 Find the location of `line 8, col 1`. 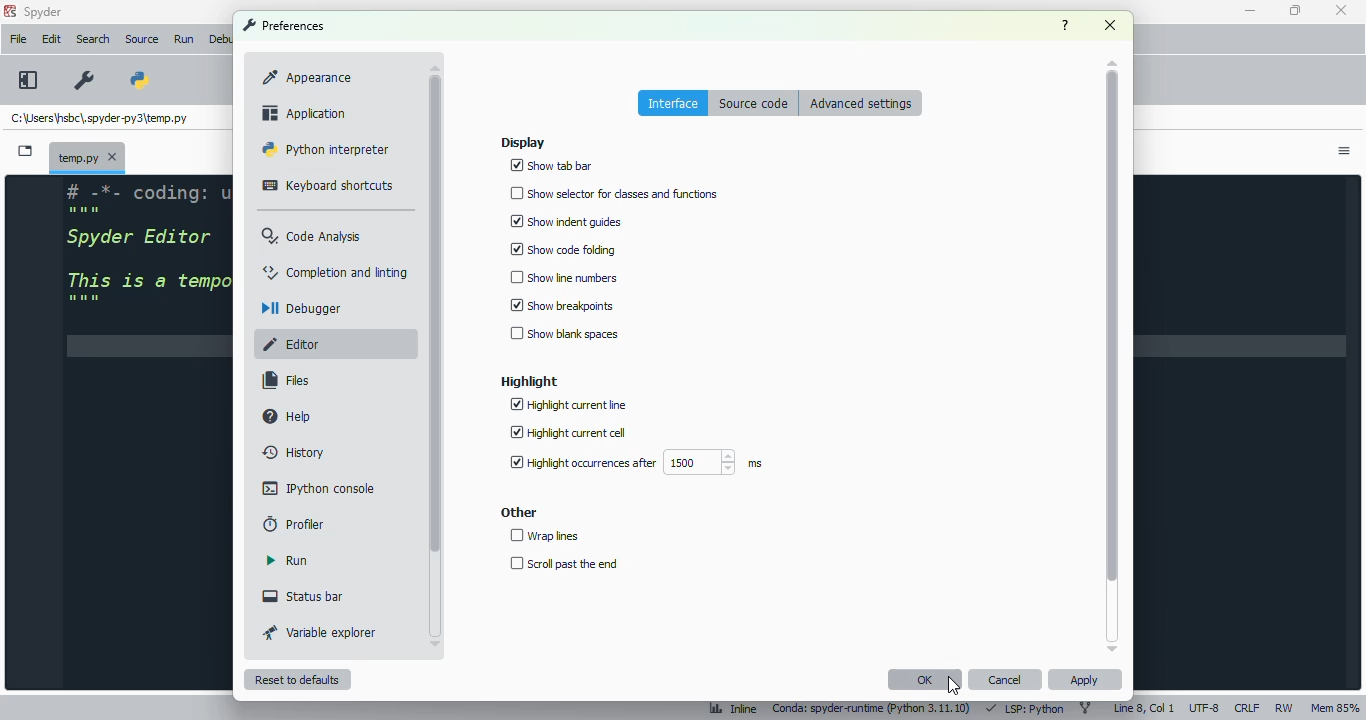

line 8, col 1 is located at coordinates (1146, 710).